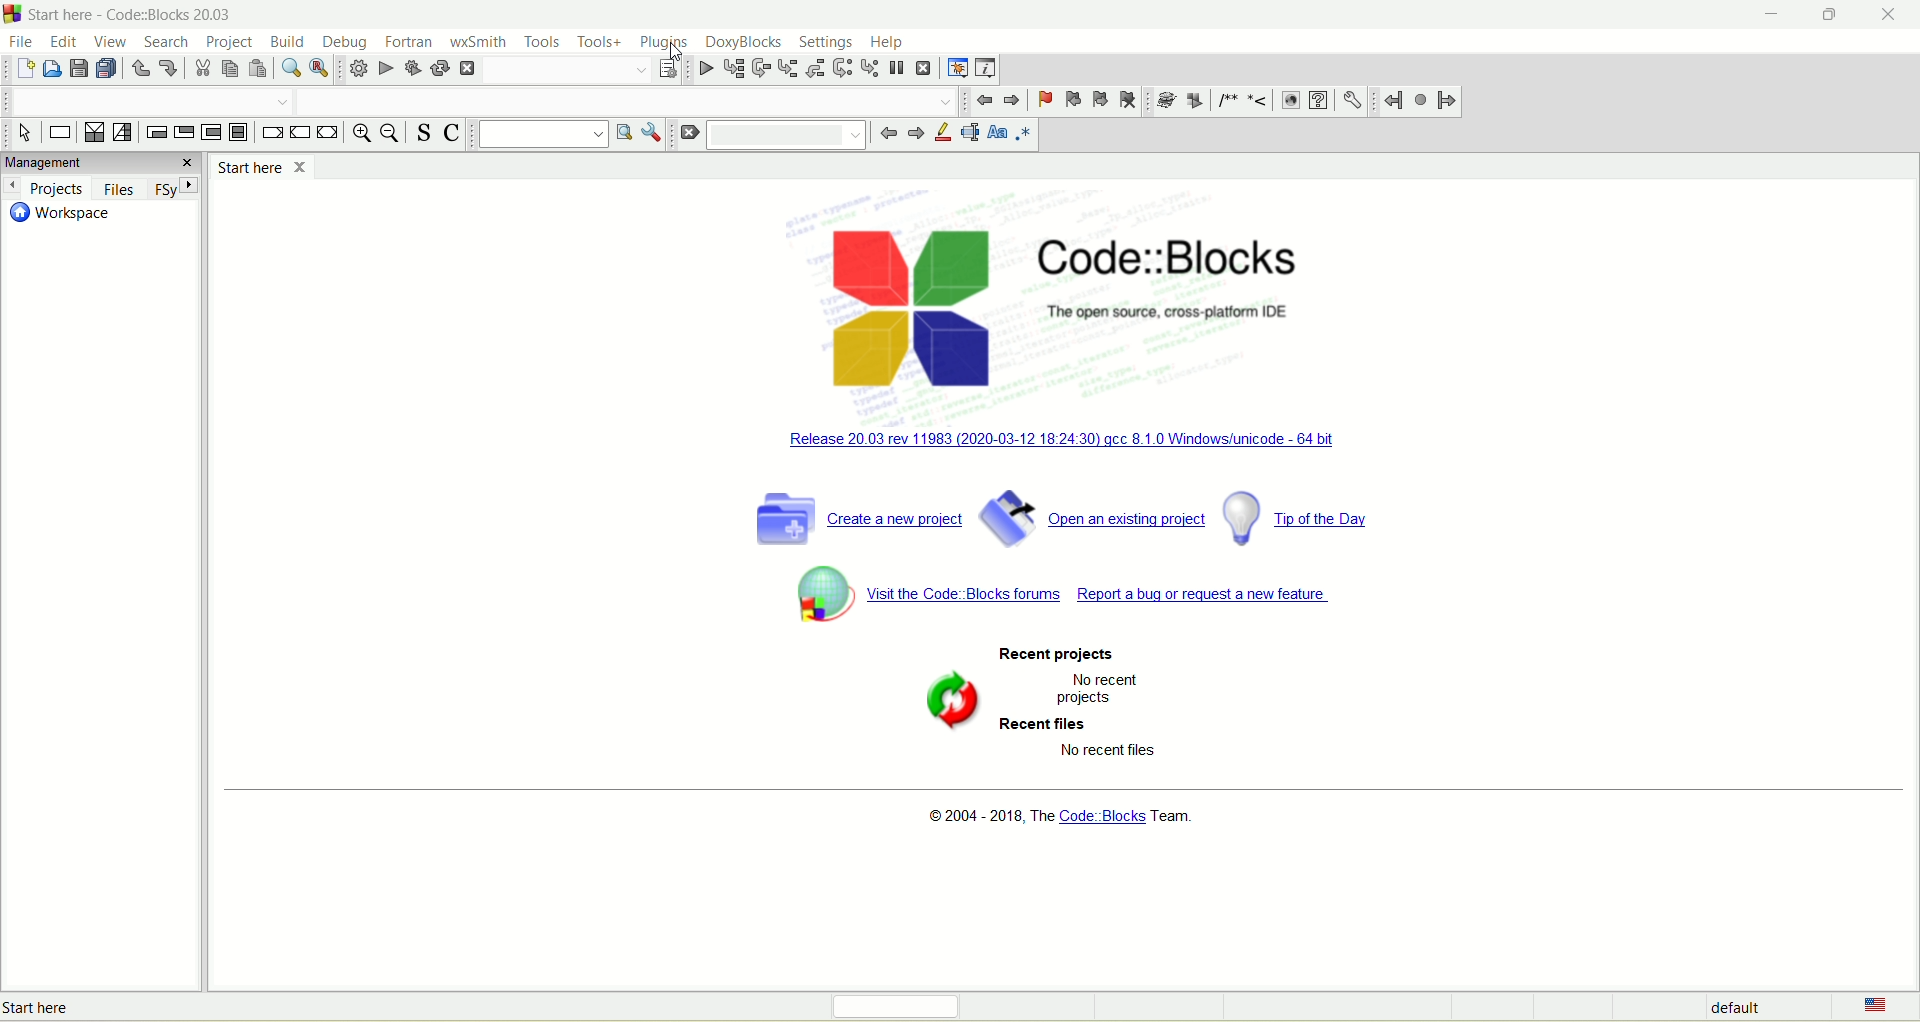 The height and width of the screenshot is (1022, 1920). Describe the element at coordinates (24, 70) in the screenshot. I see `new` at that location.